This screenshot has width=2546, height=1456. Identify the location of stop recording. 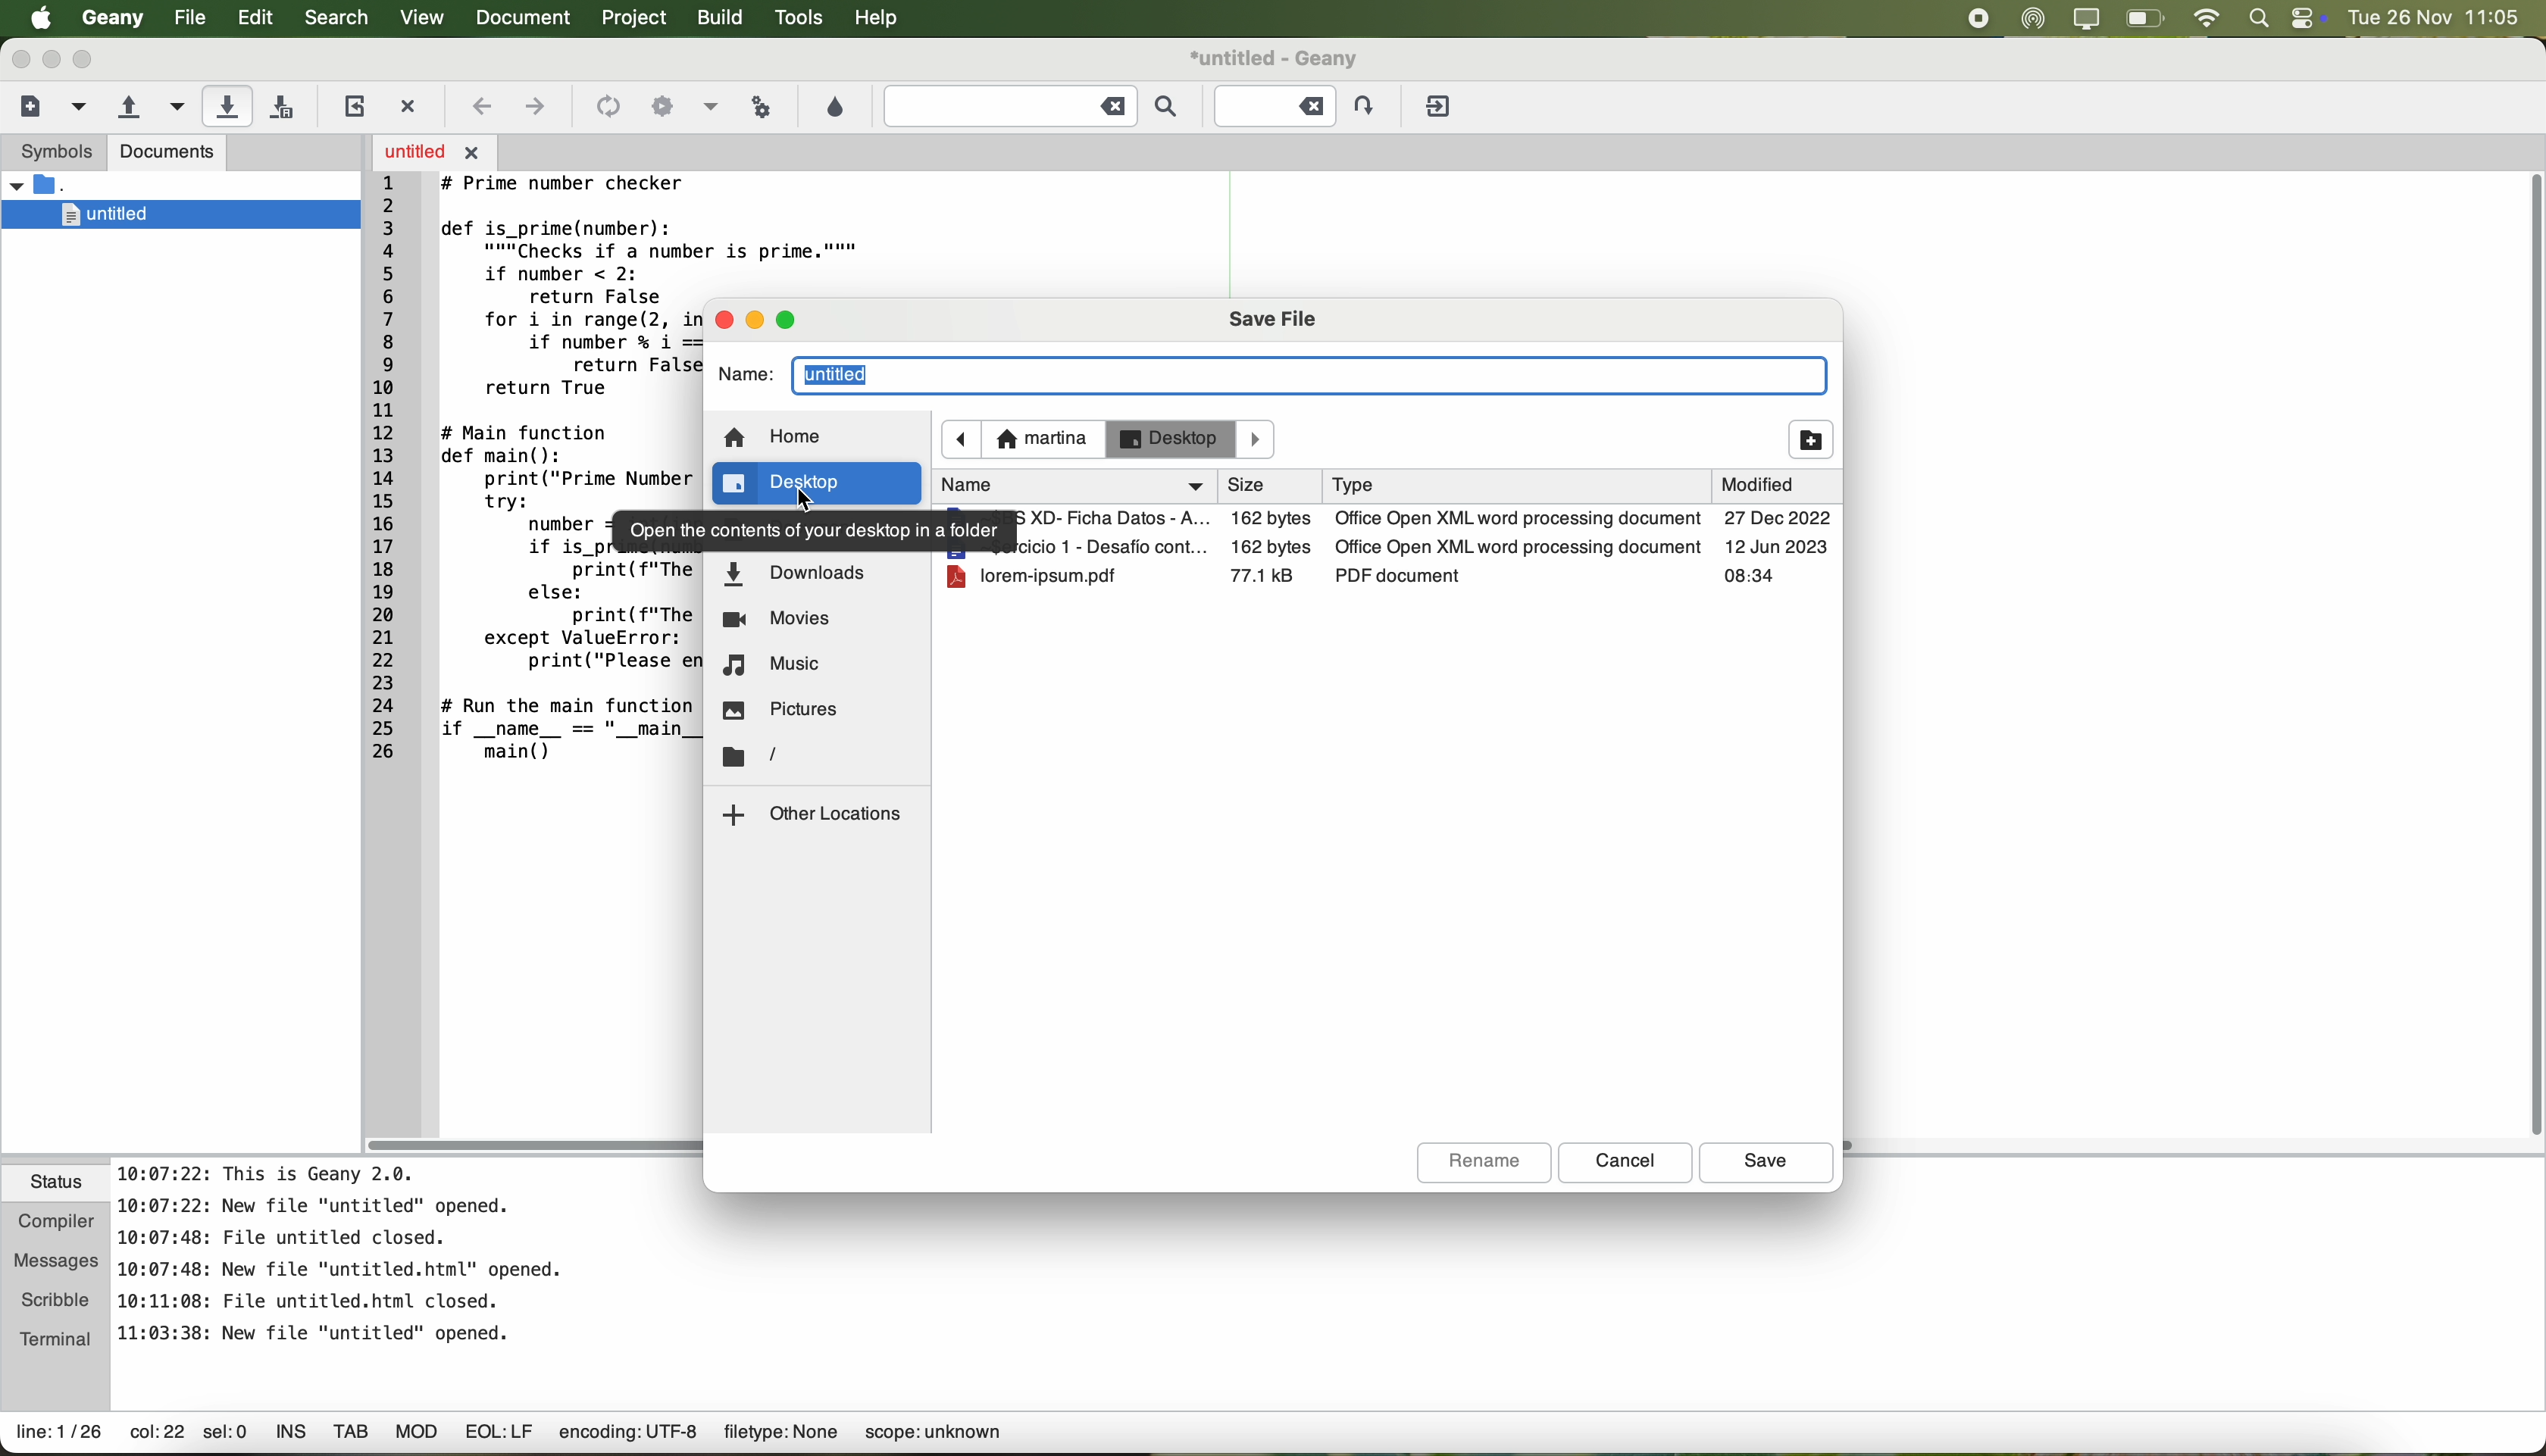
(1978, 18).